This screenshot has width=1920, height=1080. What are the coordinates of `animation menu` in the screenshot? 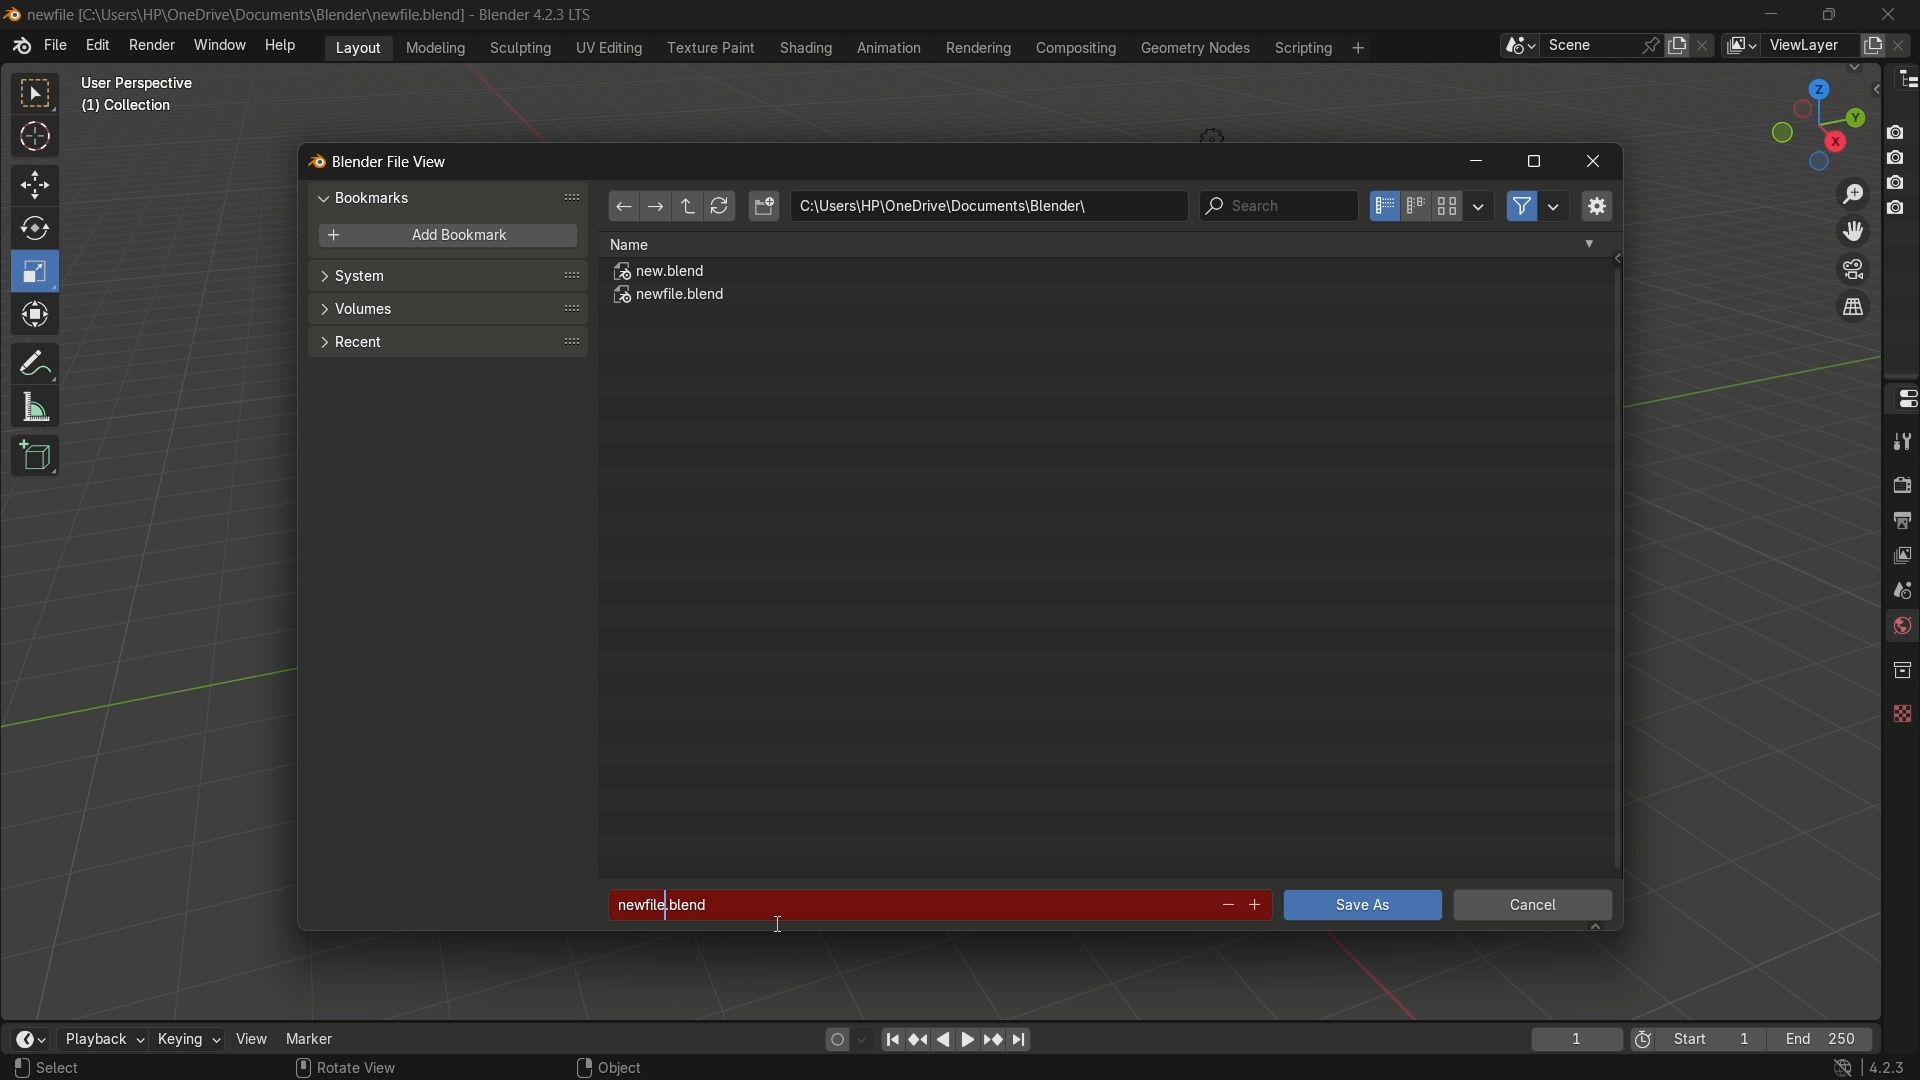 It's located at (889, 47).